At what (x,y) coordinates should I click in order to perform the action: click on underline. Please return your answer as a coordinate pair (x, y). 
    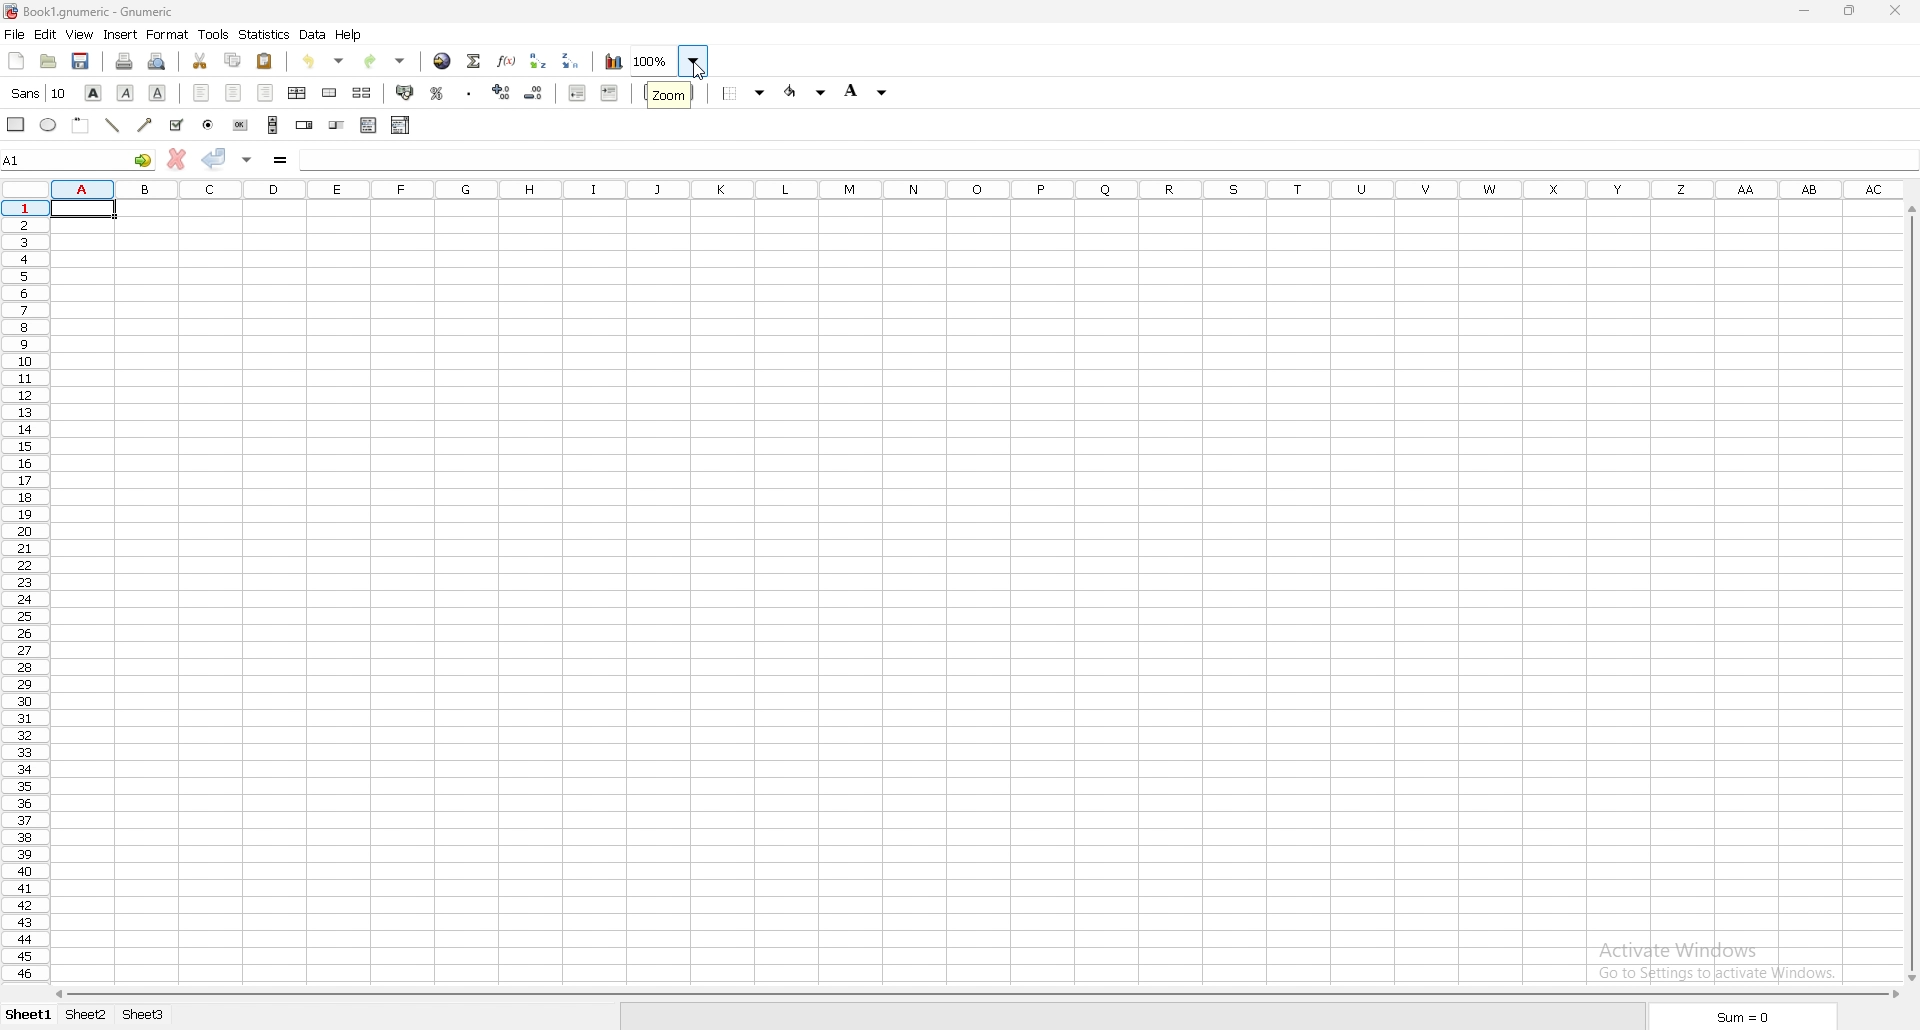
    Looking at the image, I should click on (157, 93).